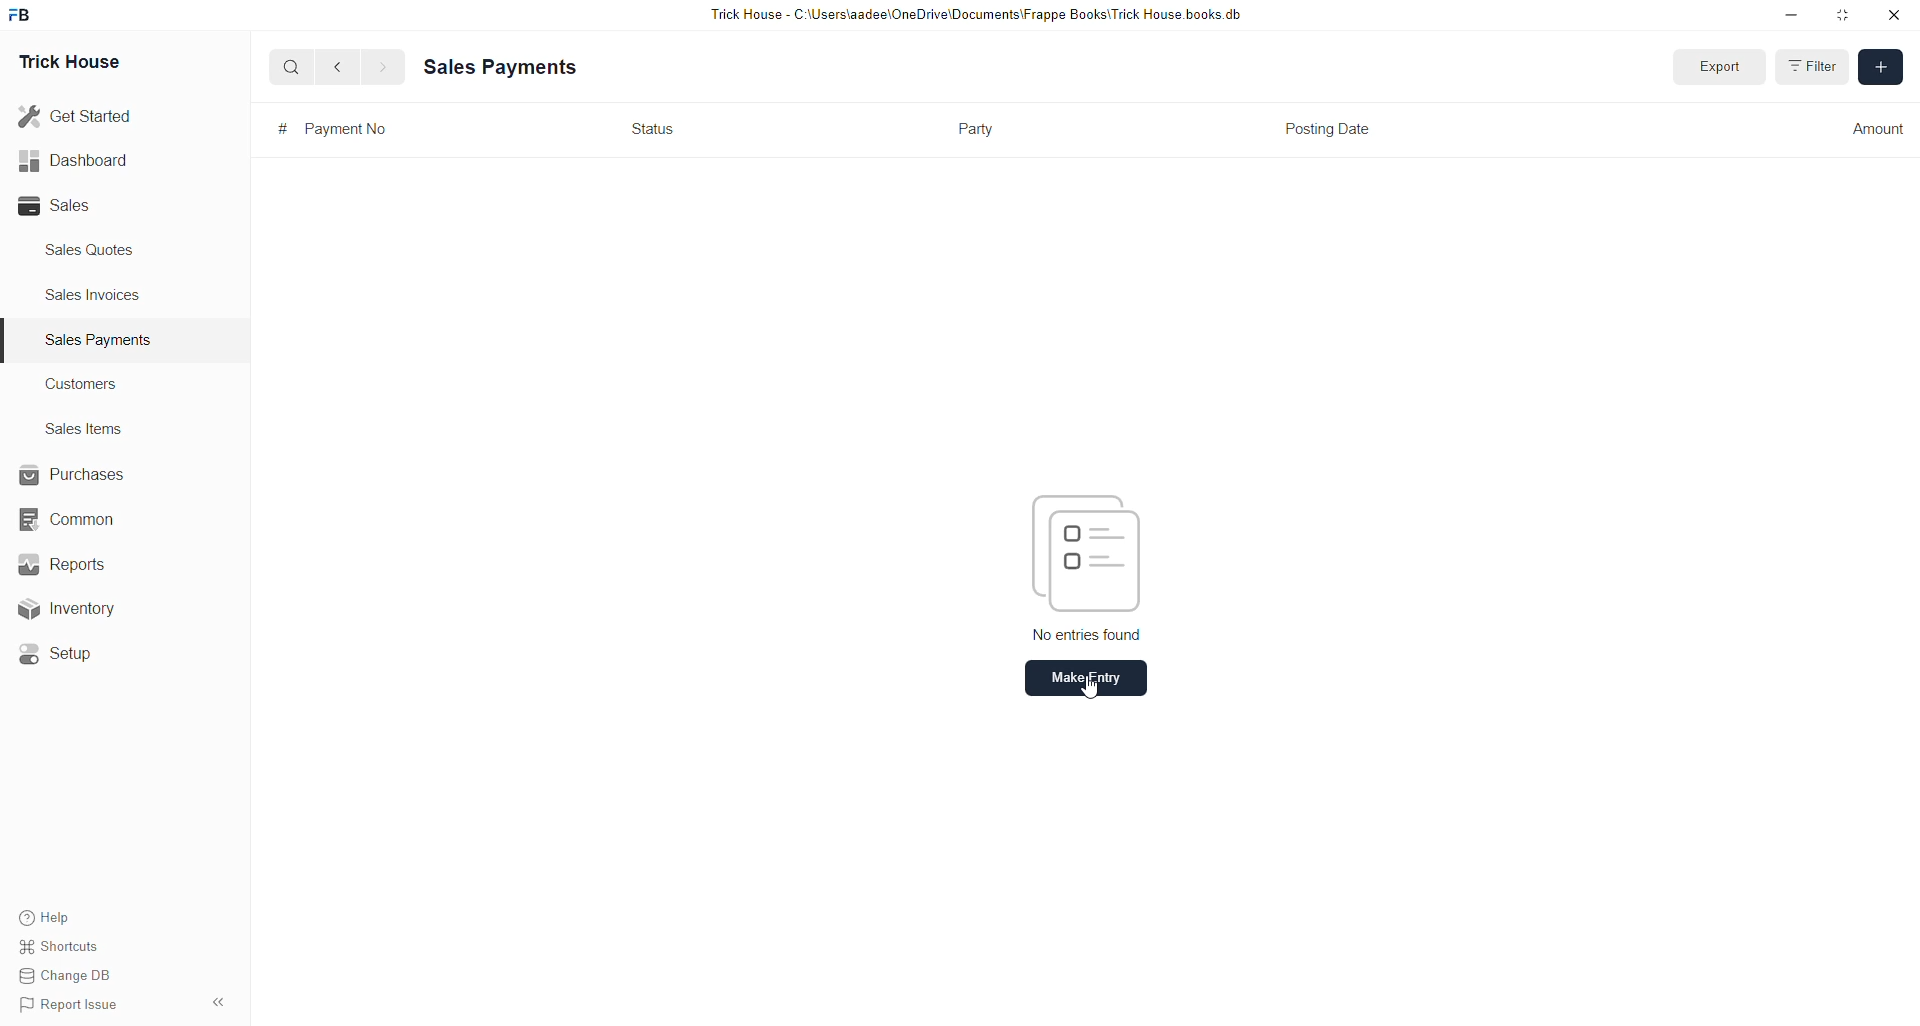 This screenshot has height=1026, width=1920. I want to click on Sales Items, so click(85, 429).